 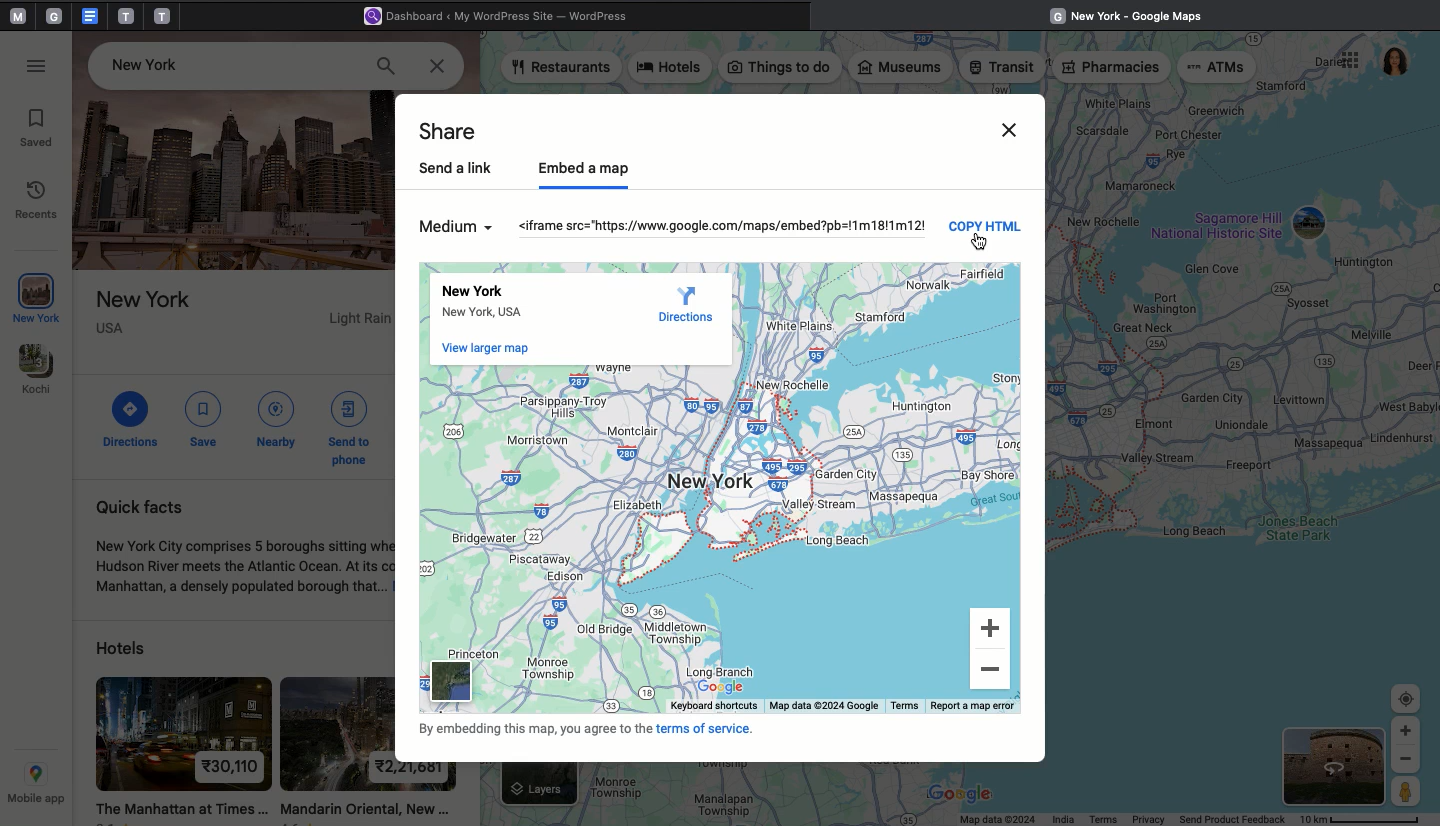 I want to click on tab, so click(x=57, y=16).